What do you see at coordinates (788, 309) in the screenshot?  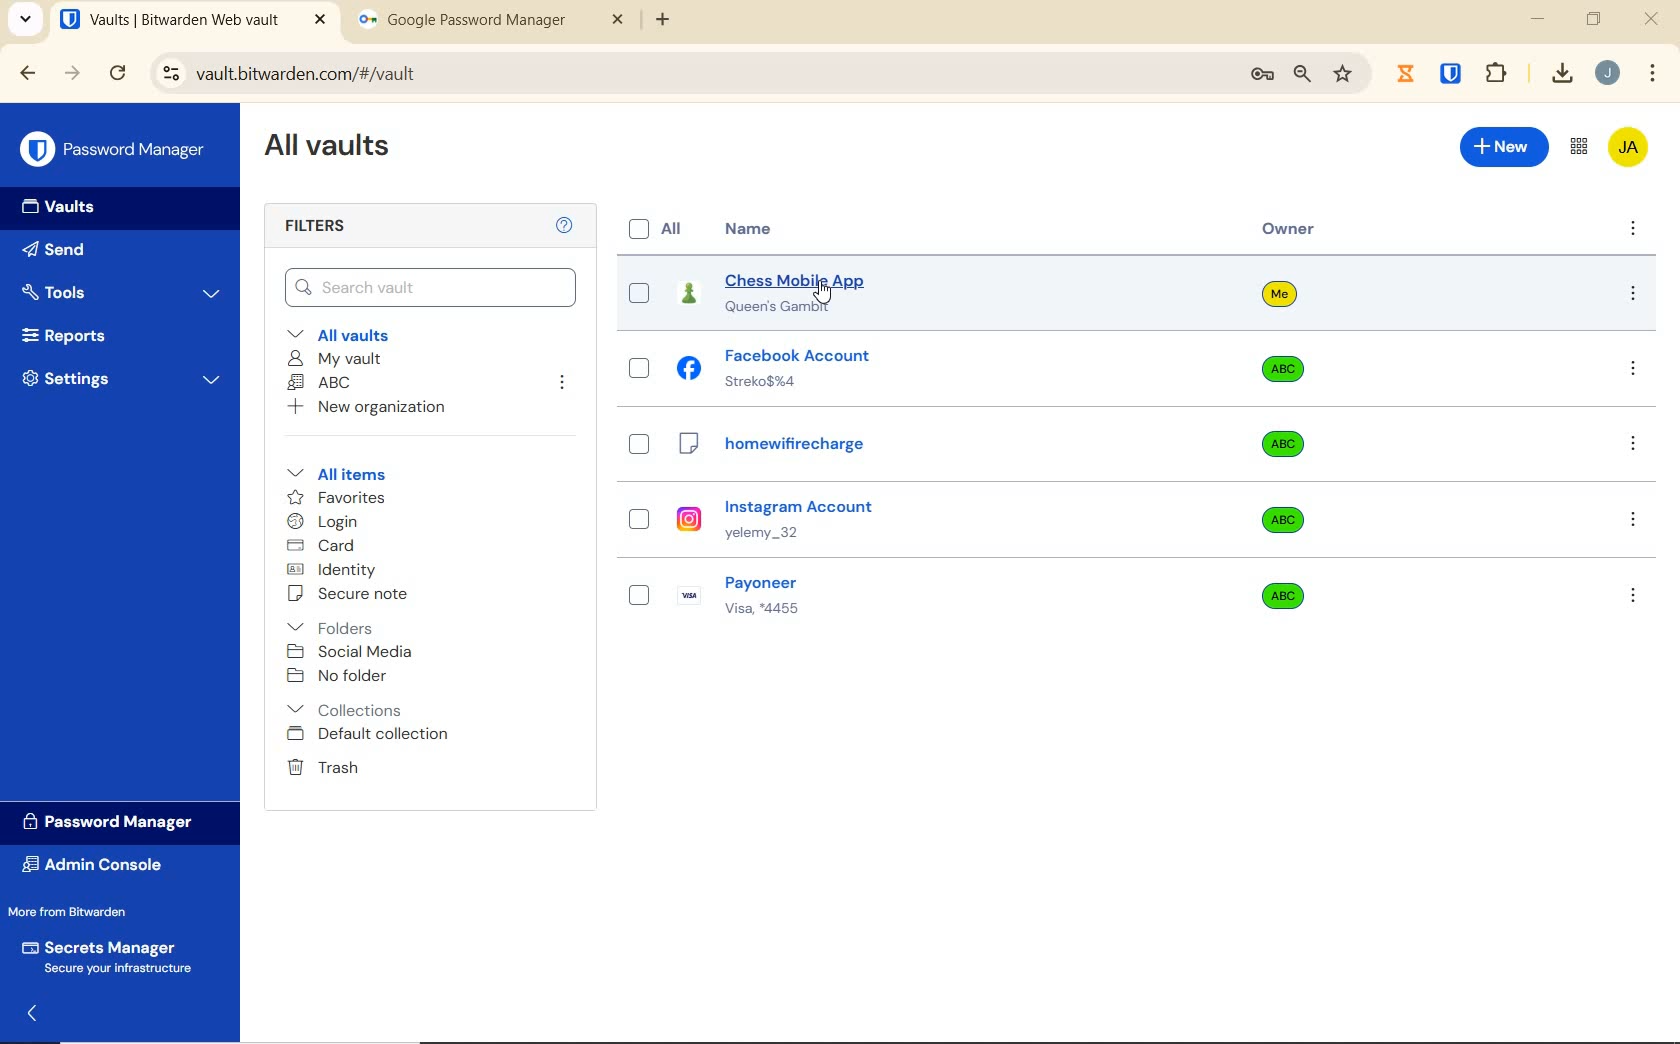 I see `Queen's gambit` at bounding box center [788, 309].